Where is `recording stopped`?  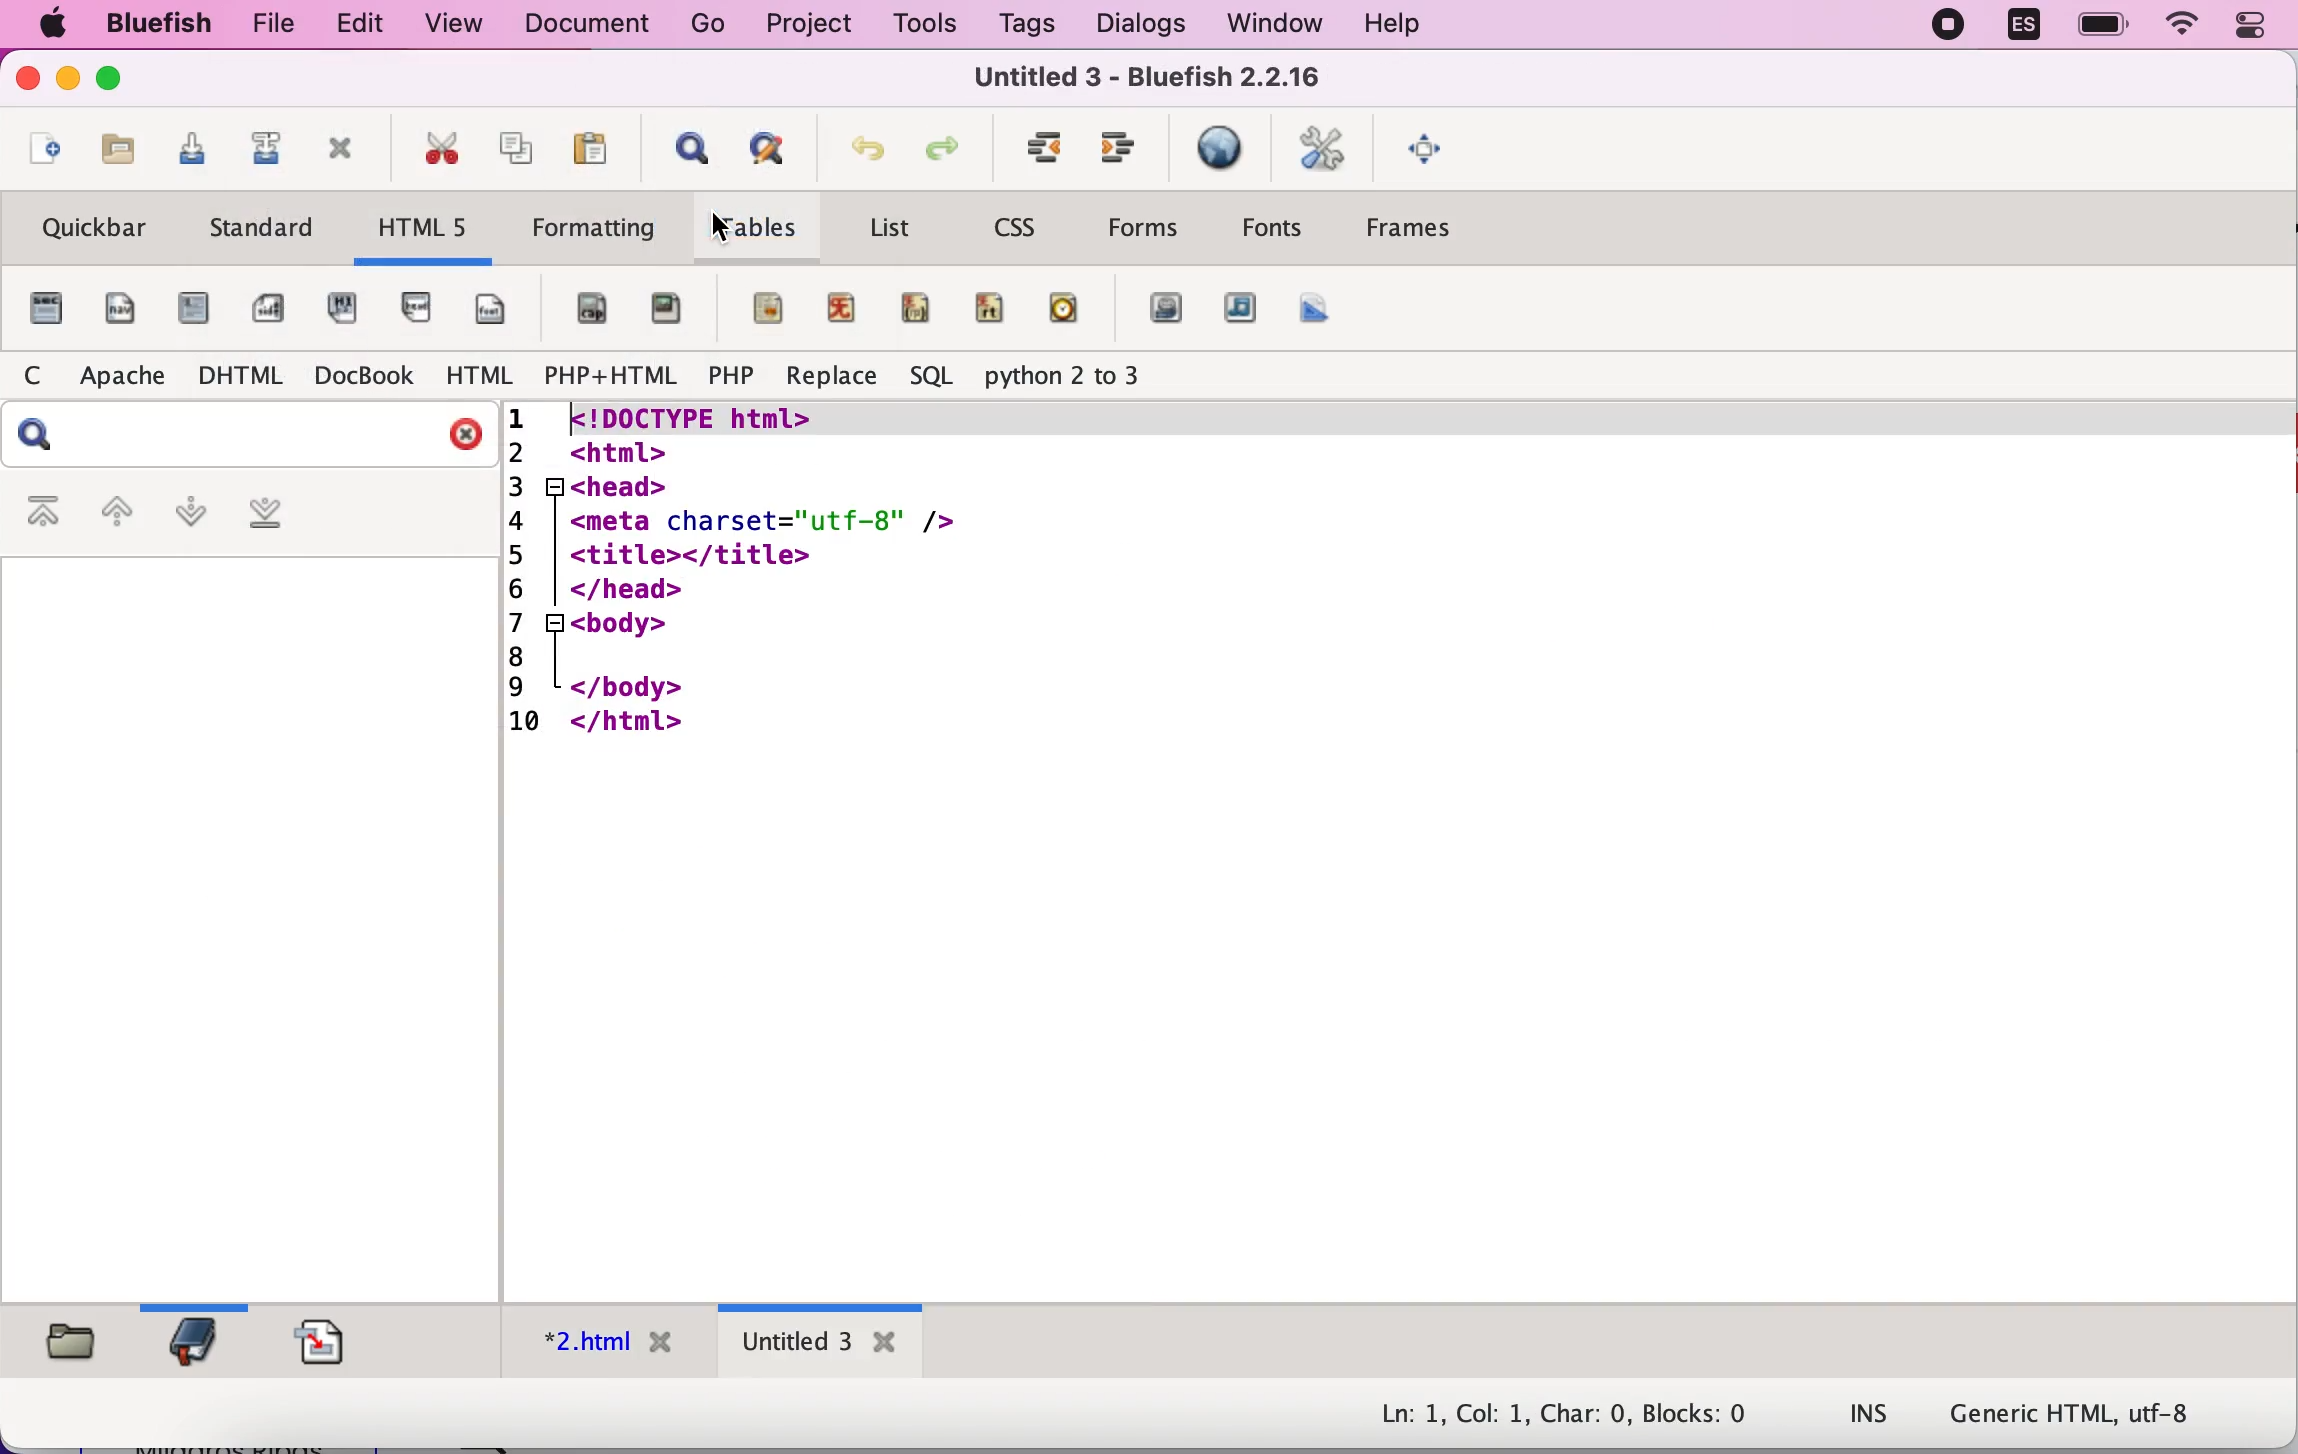
recording stopped is located at coordinates (1942, 25).